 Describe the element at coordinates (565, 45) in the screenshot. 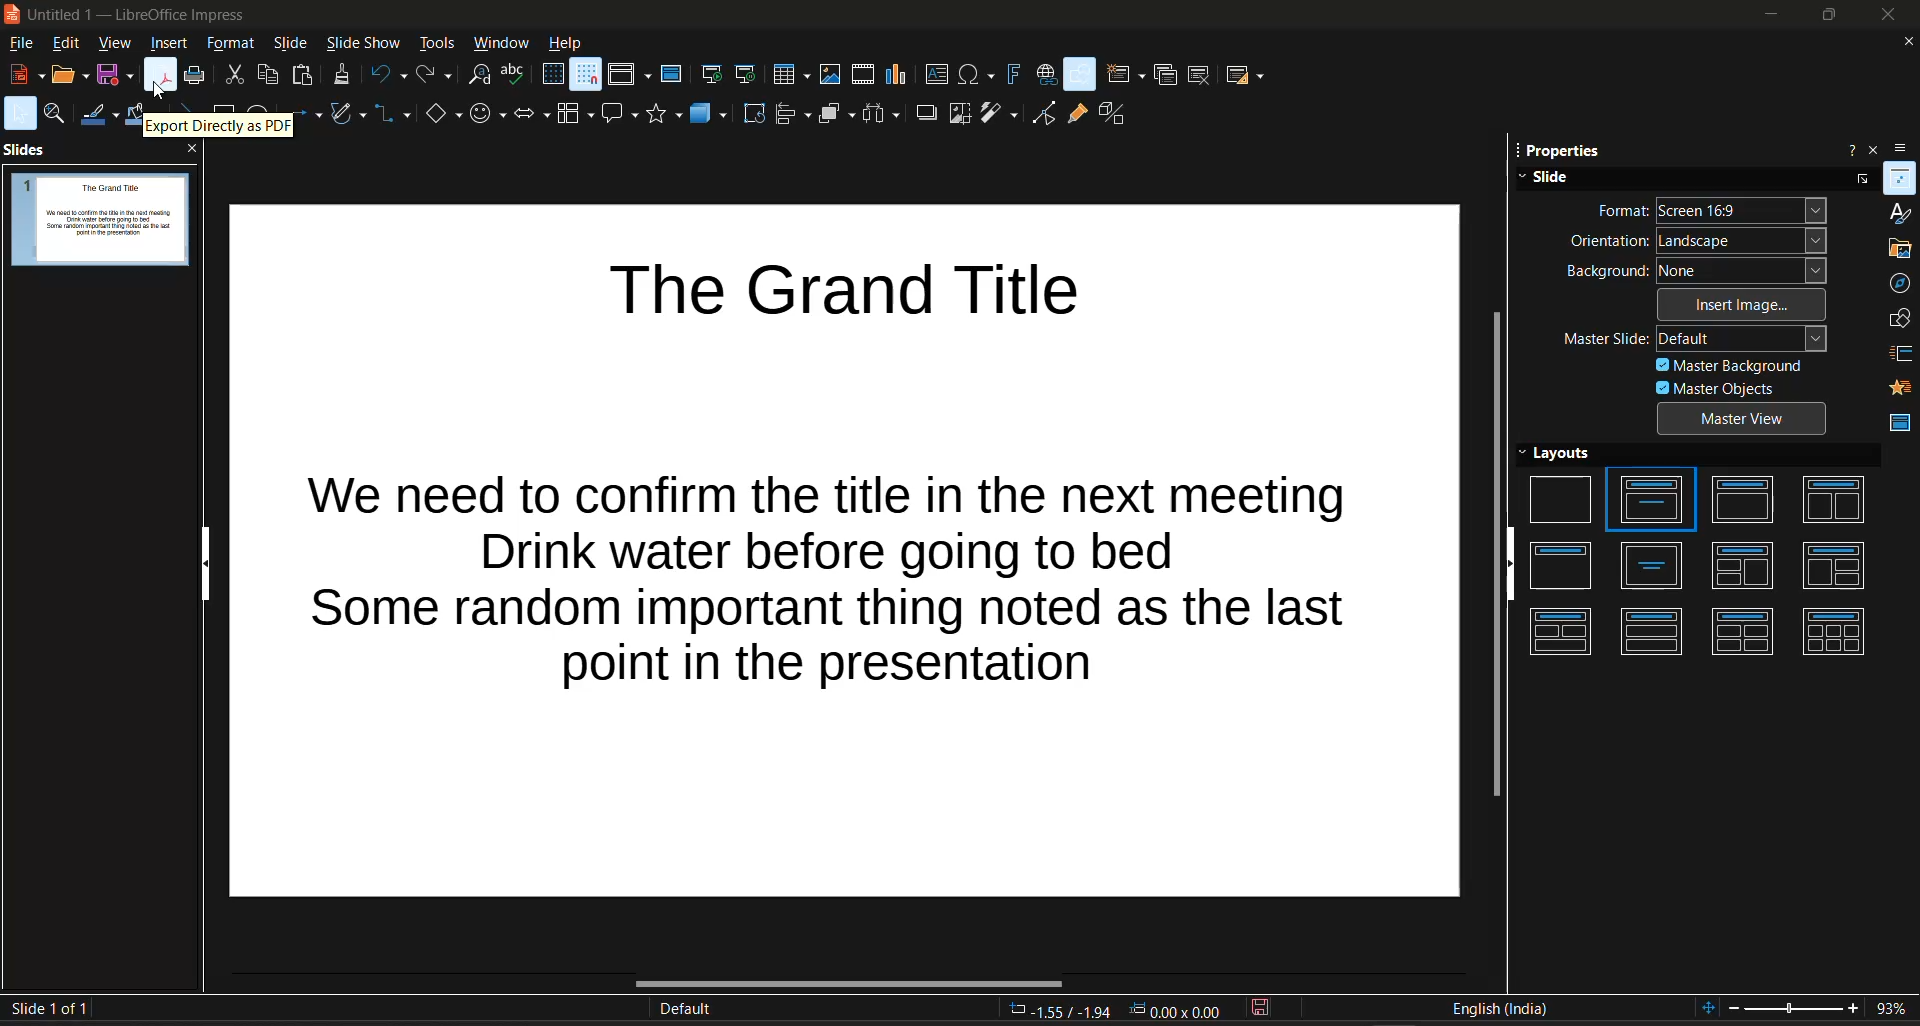

I see `help` at that location.